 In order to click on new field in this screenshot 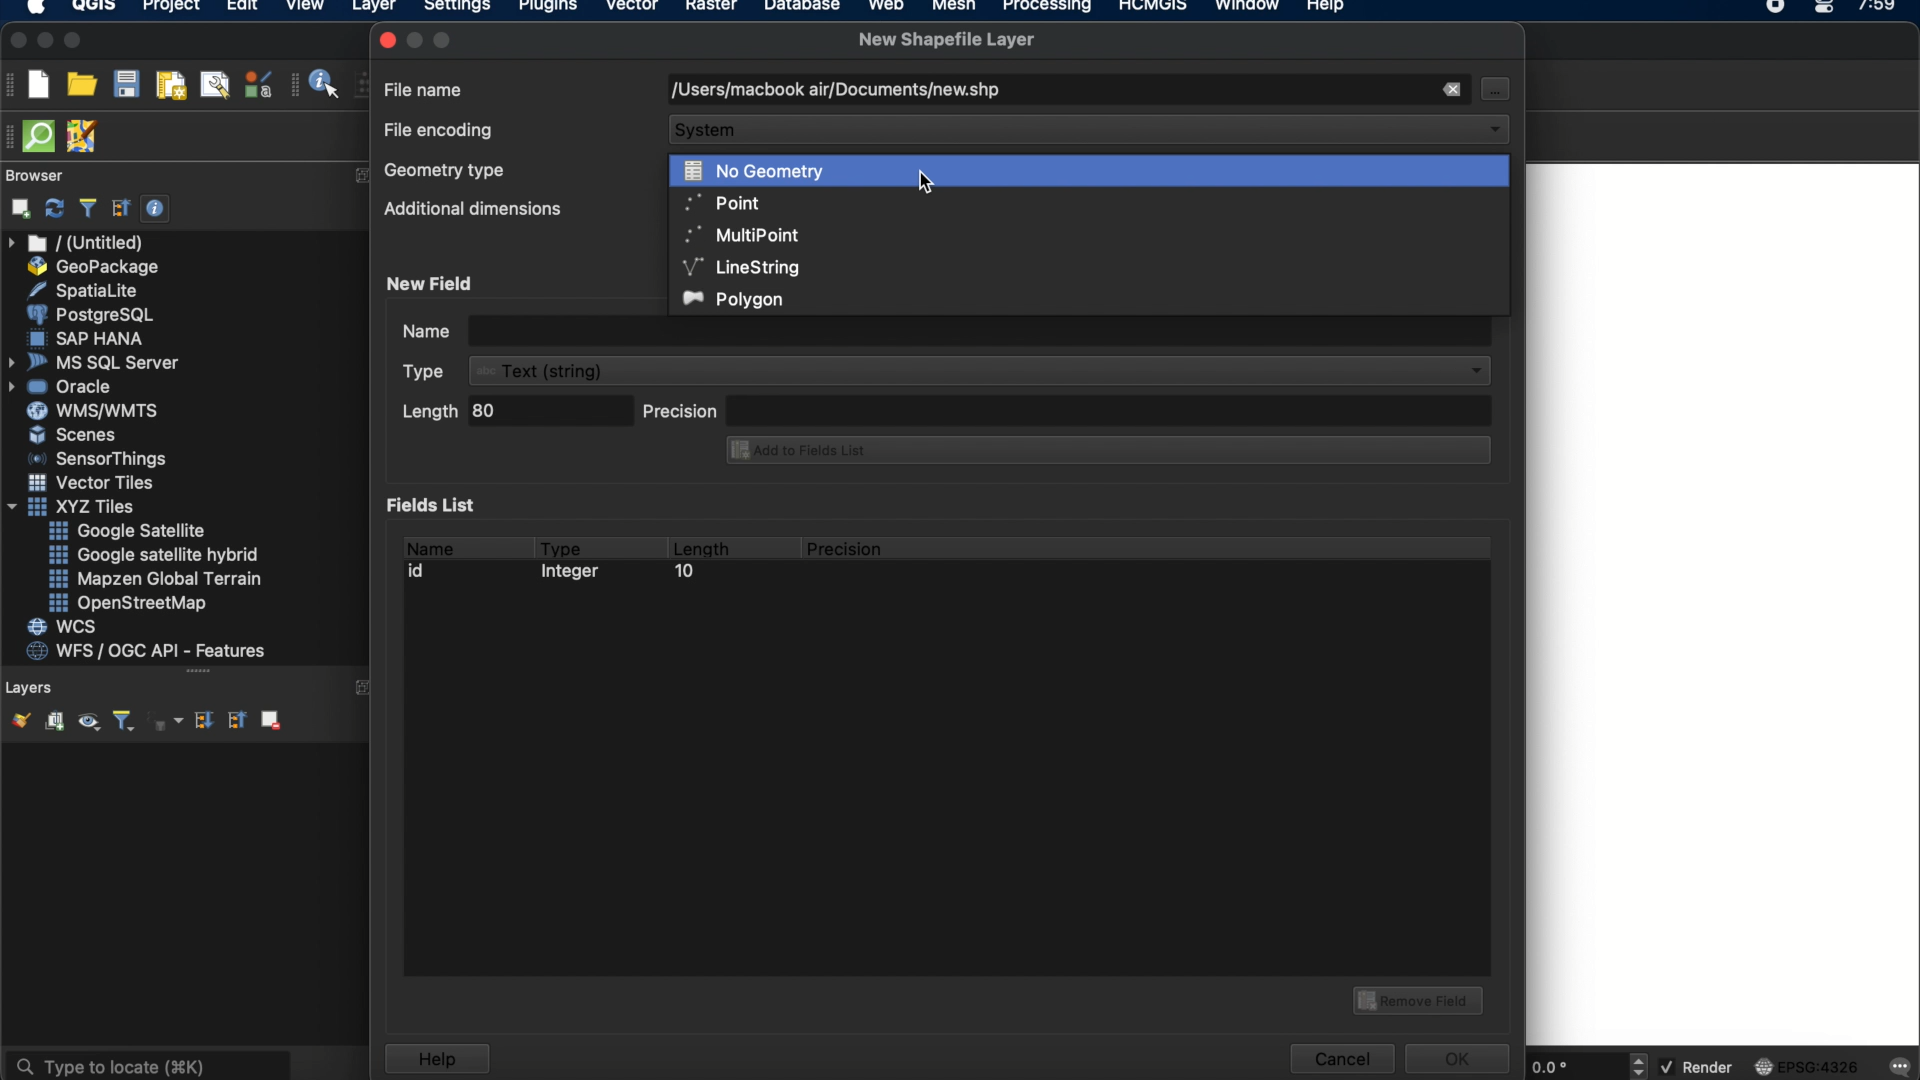, I will do `click(433, 283)`.